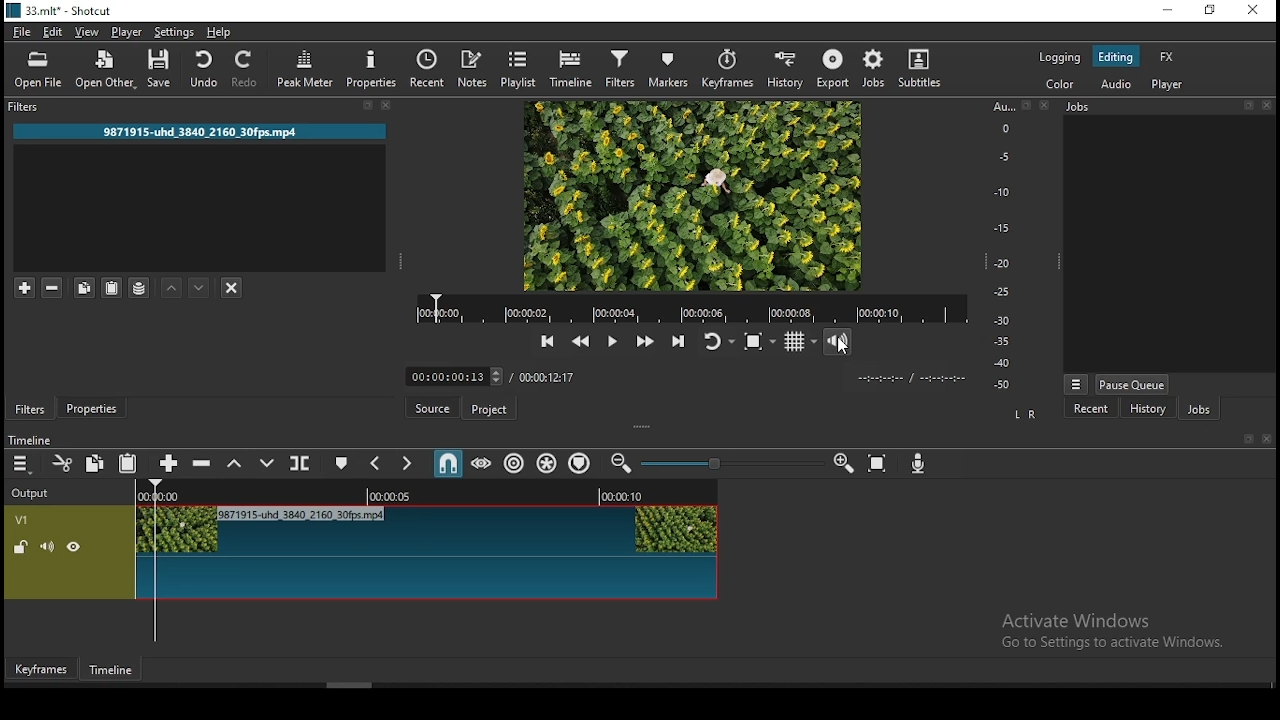  What do you see at coordinates (111, 667) in the screenshot?
I see `timeline` at bounding box center [111, 667].